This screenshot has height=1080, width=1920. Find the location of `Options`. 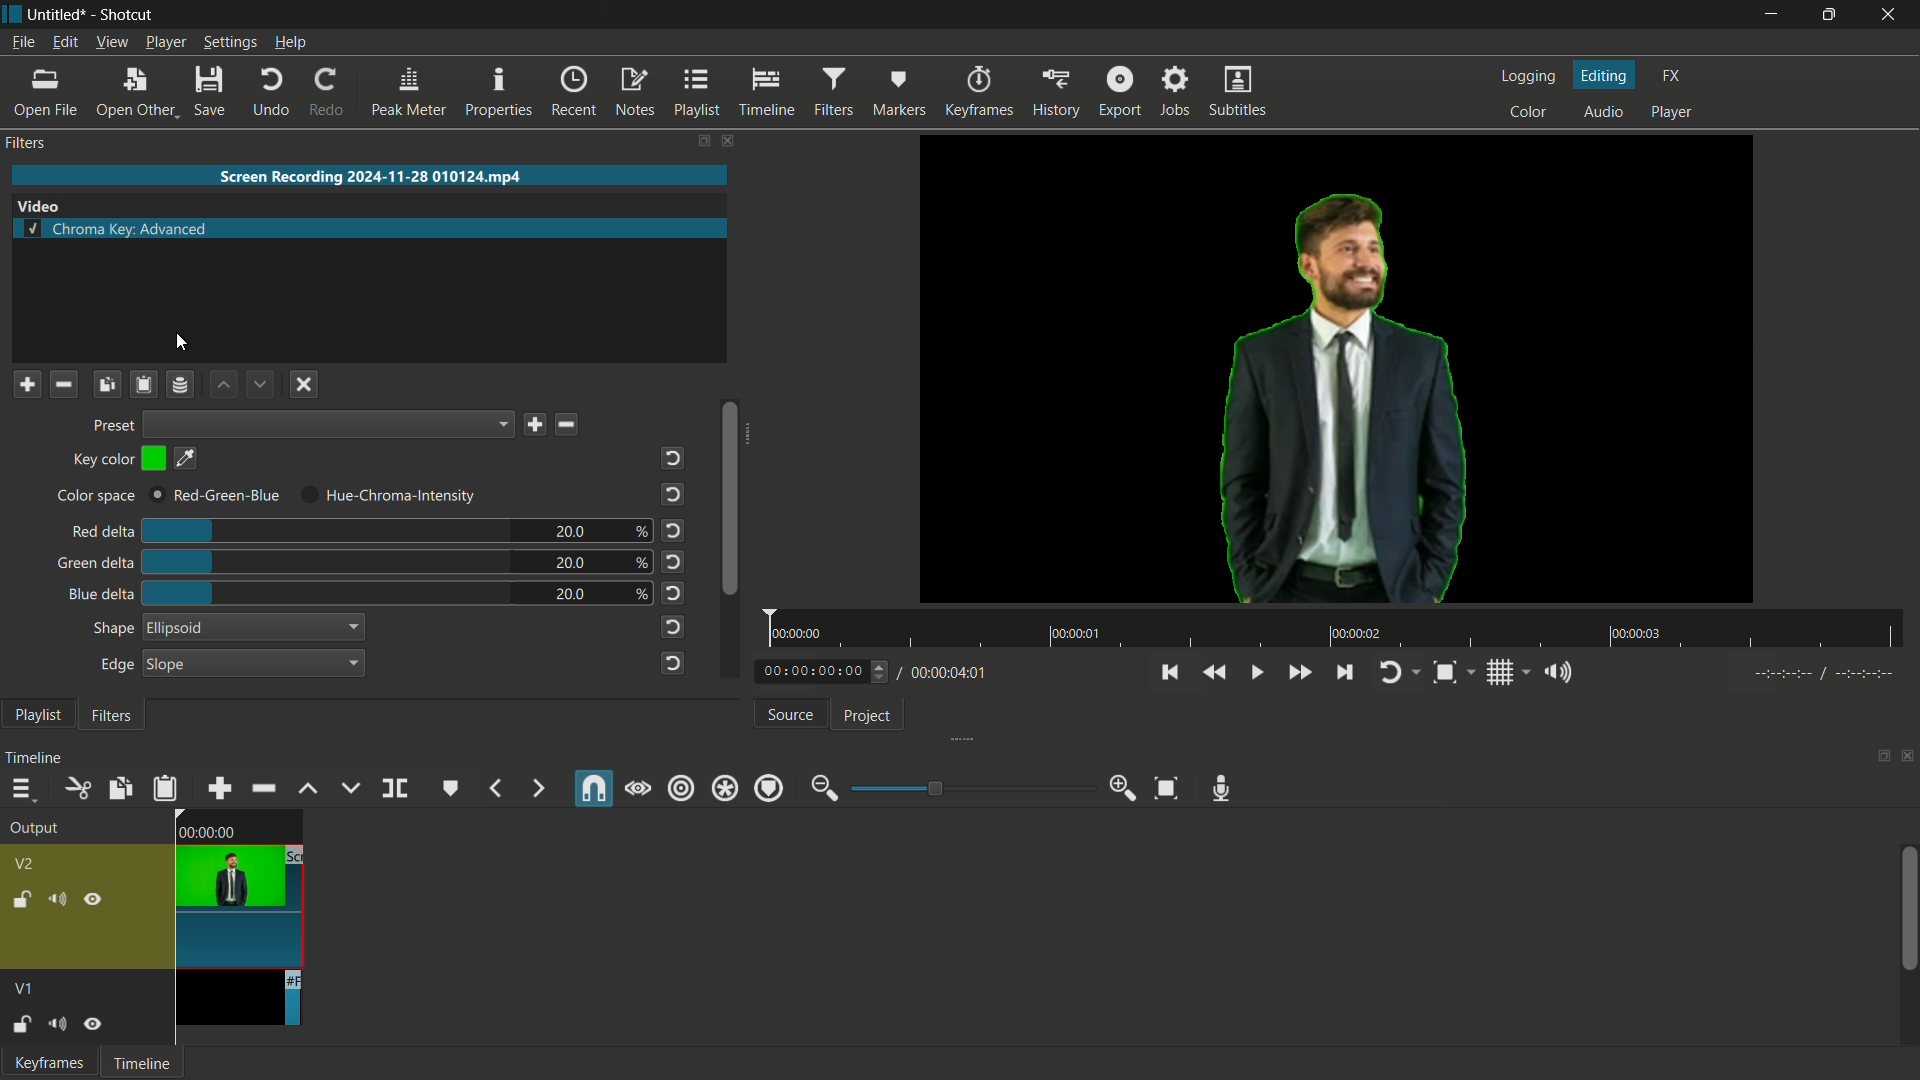

Options is located at coordinates (333, 426).